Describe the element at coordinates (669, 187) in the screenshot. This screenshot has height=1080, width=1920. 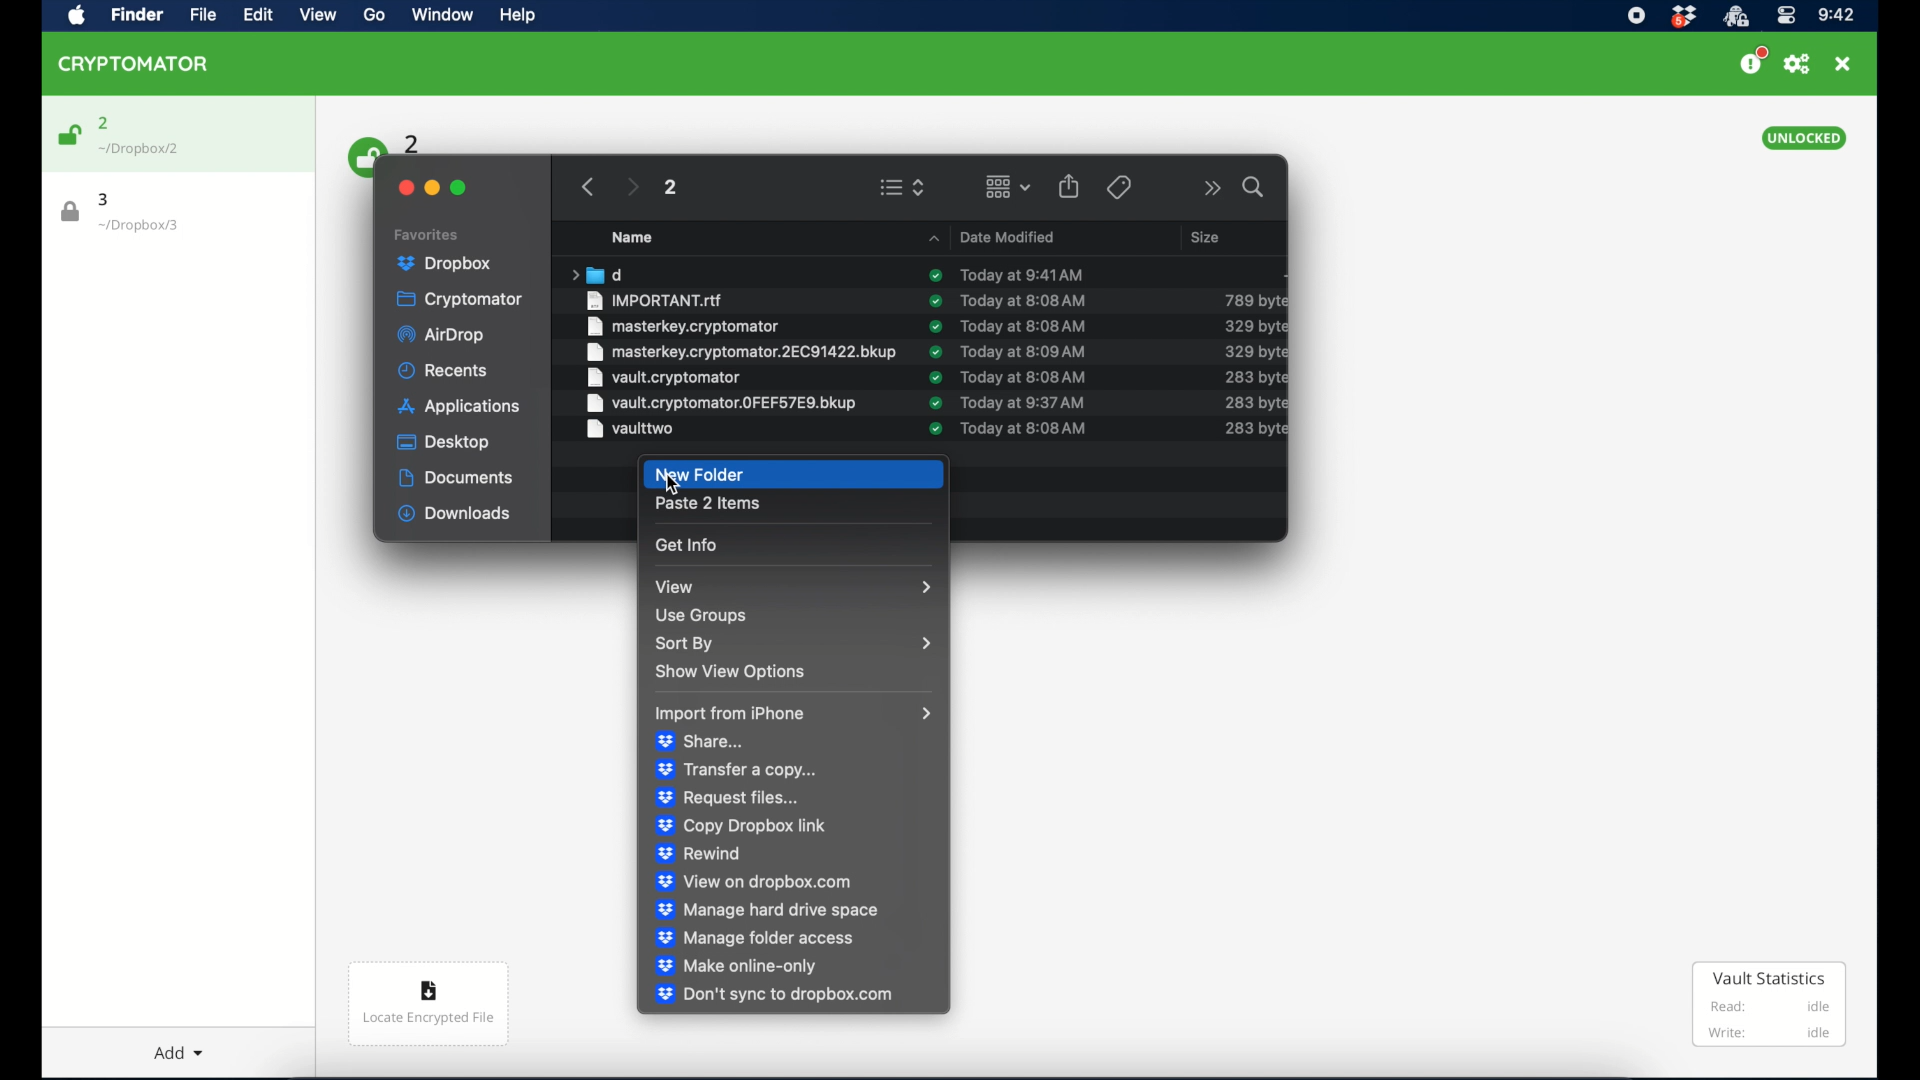
I see `2` at that location.